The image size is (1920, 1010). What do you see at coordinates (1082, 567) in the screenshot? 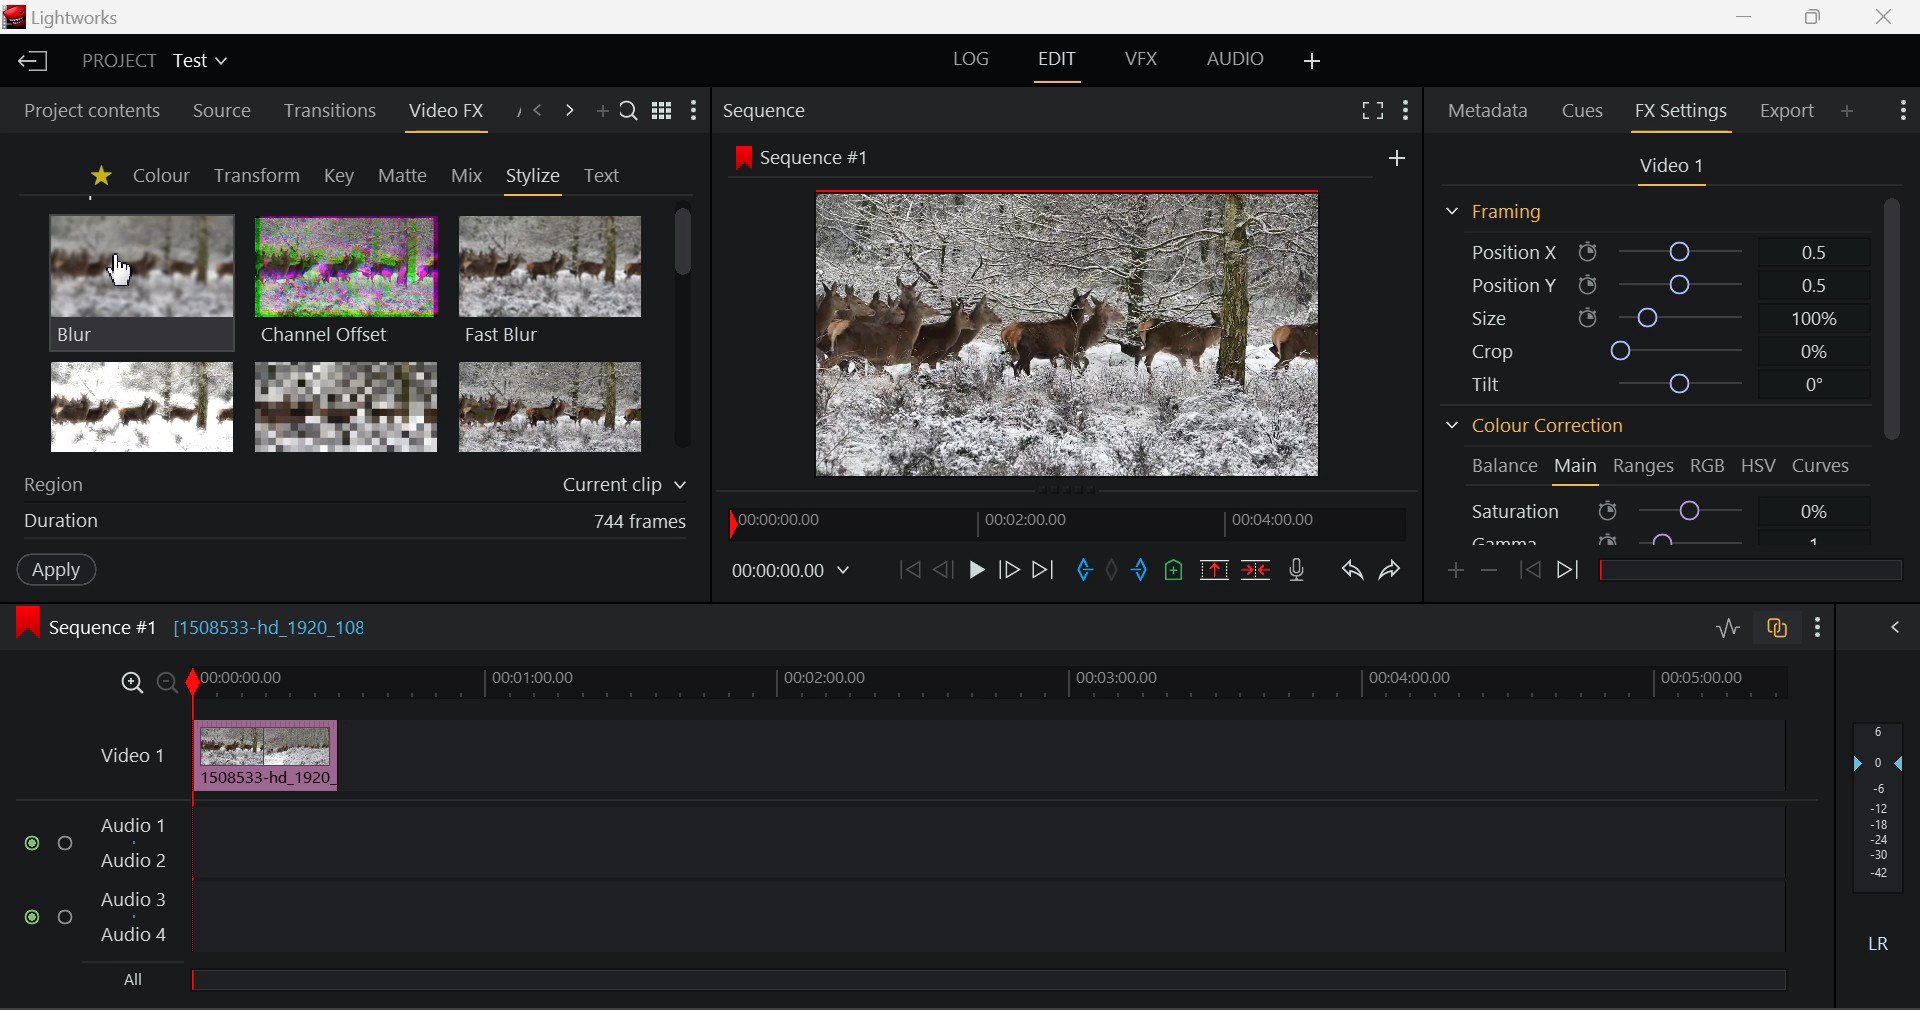
I see `Mark In` at bounding box center [1082, 567].